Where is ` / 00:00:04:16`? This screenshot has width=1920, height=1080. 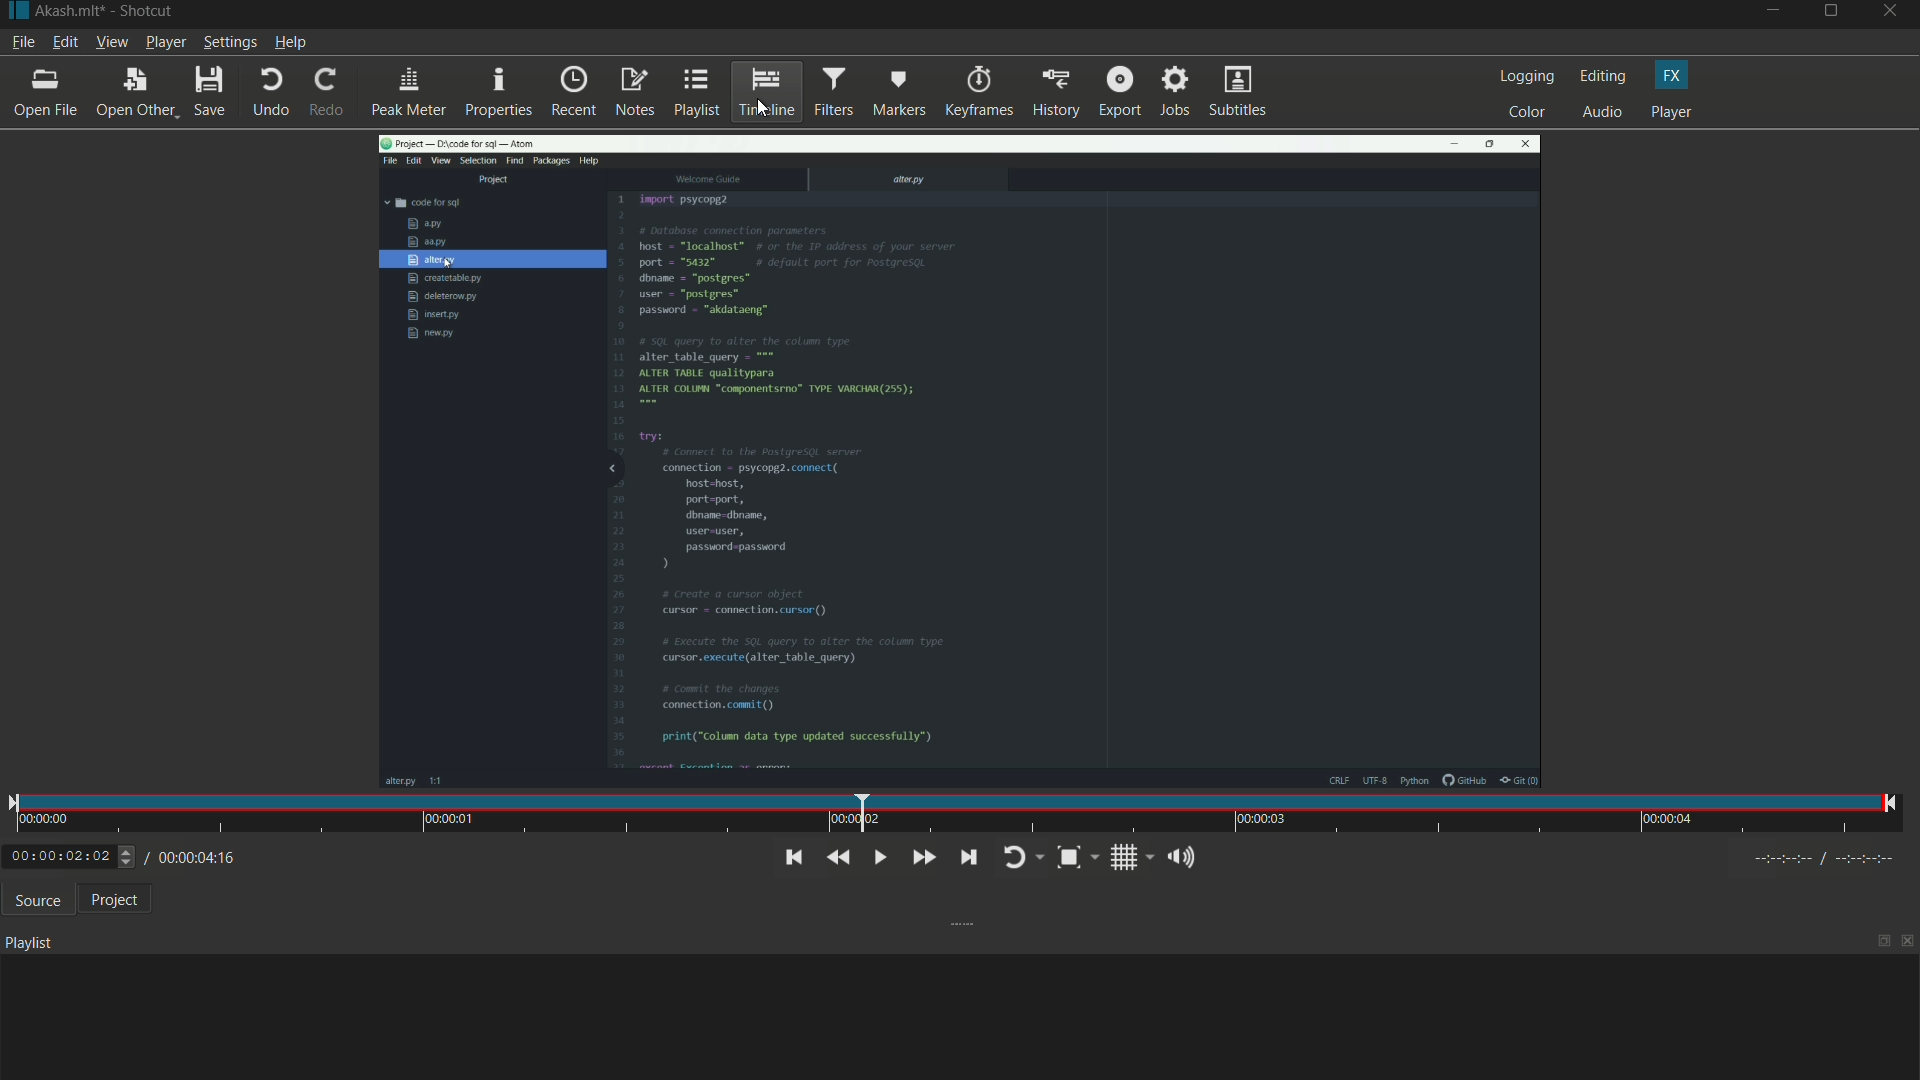
 / 00:00:04:16 is located at coordinates (200, 856).